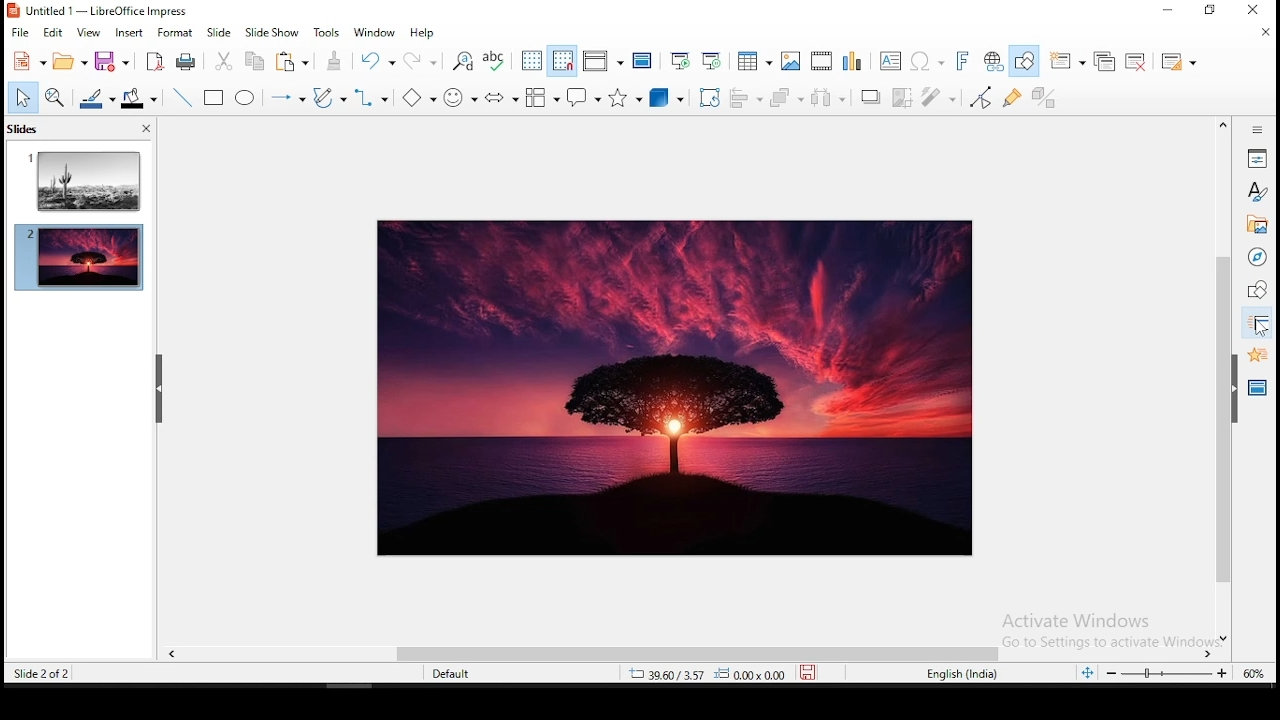 Image resolution: width=1280 pixels, height=720 pixels. I want to click on shadow, so click(871, 96).